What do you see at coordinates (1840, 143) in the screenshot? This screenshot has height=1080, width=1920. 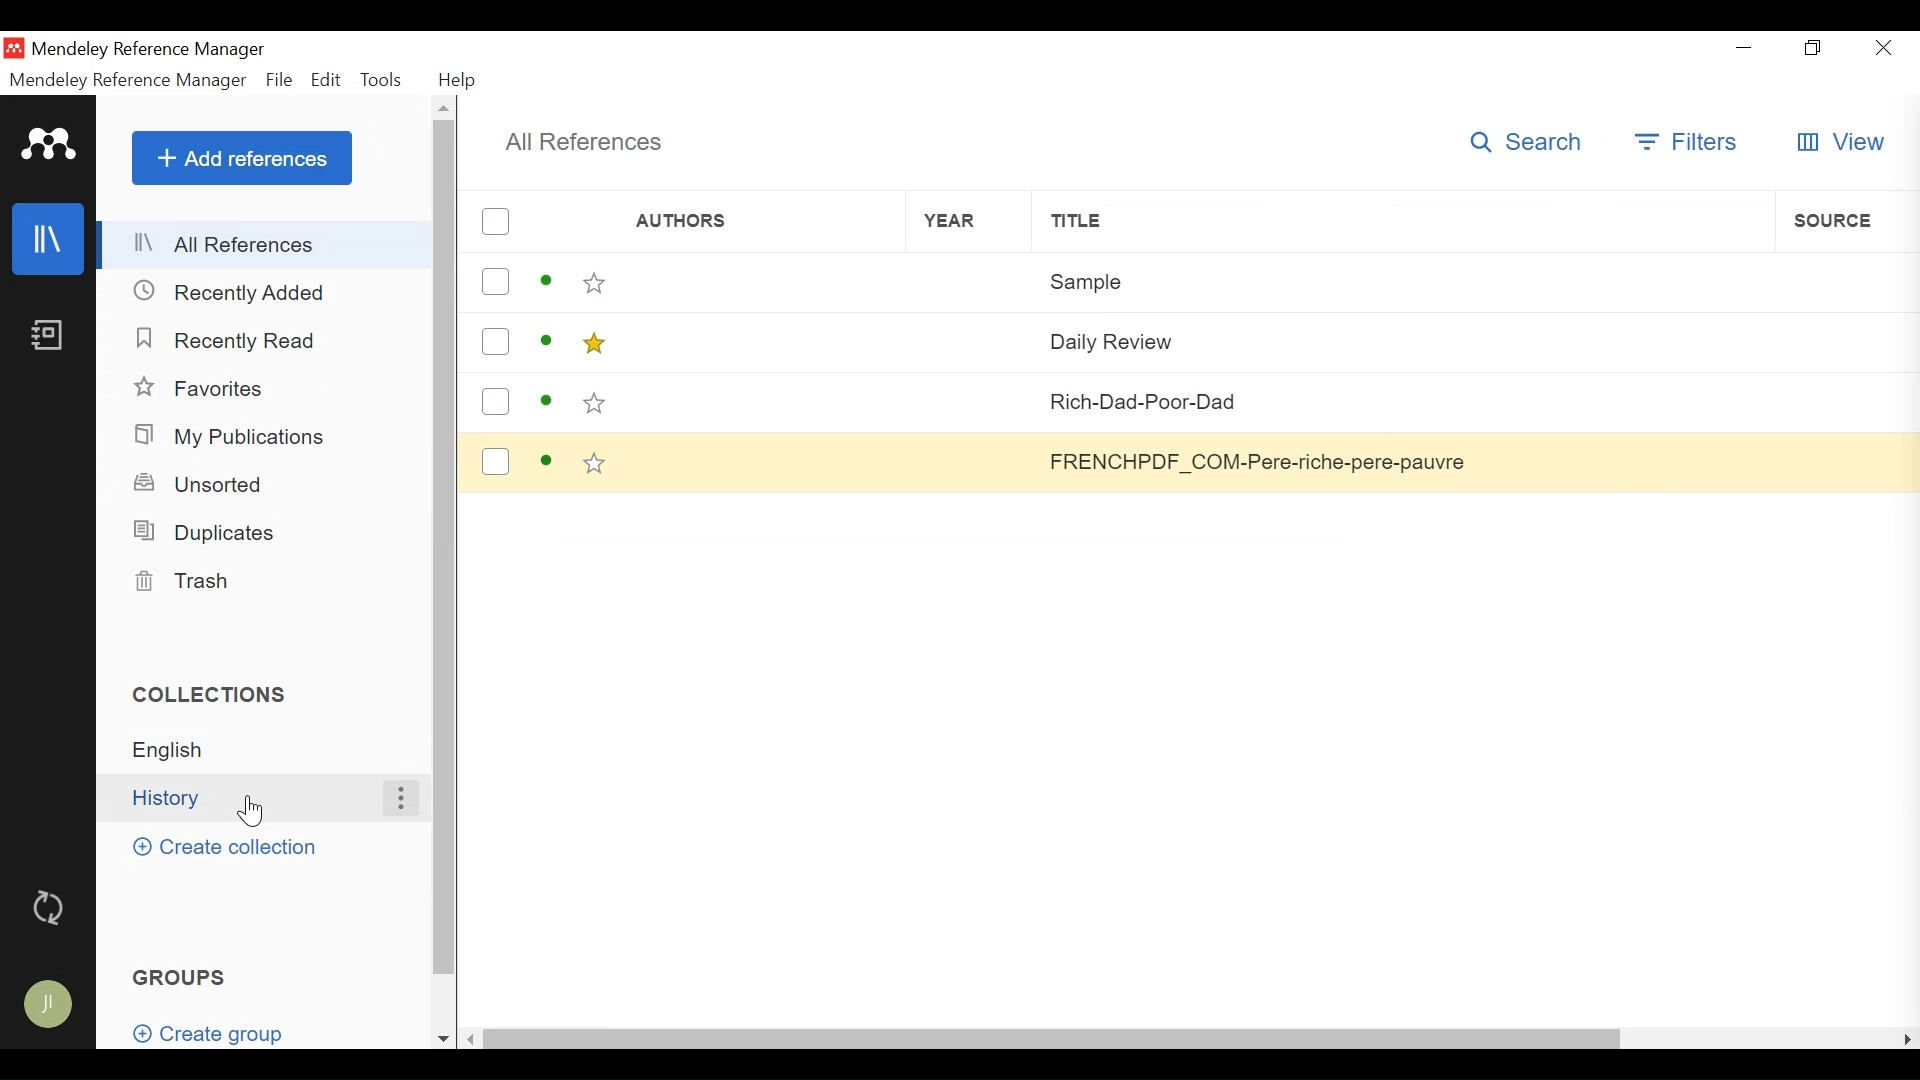 I see `View` at bounding box center [1840, 143].